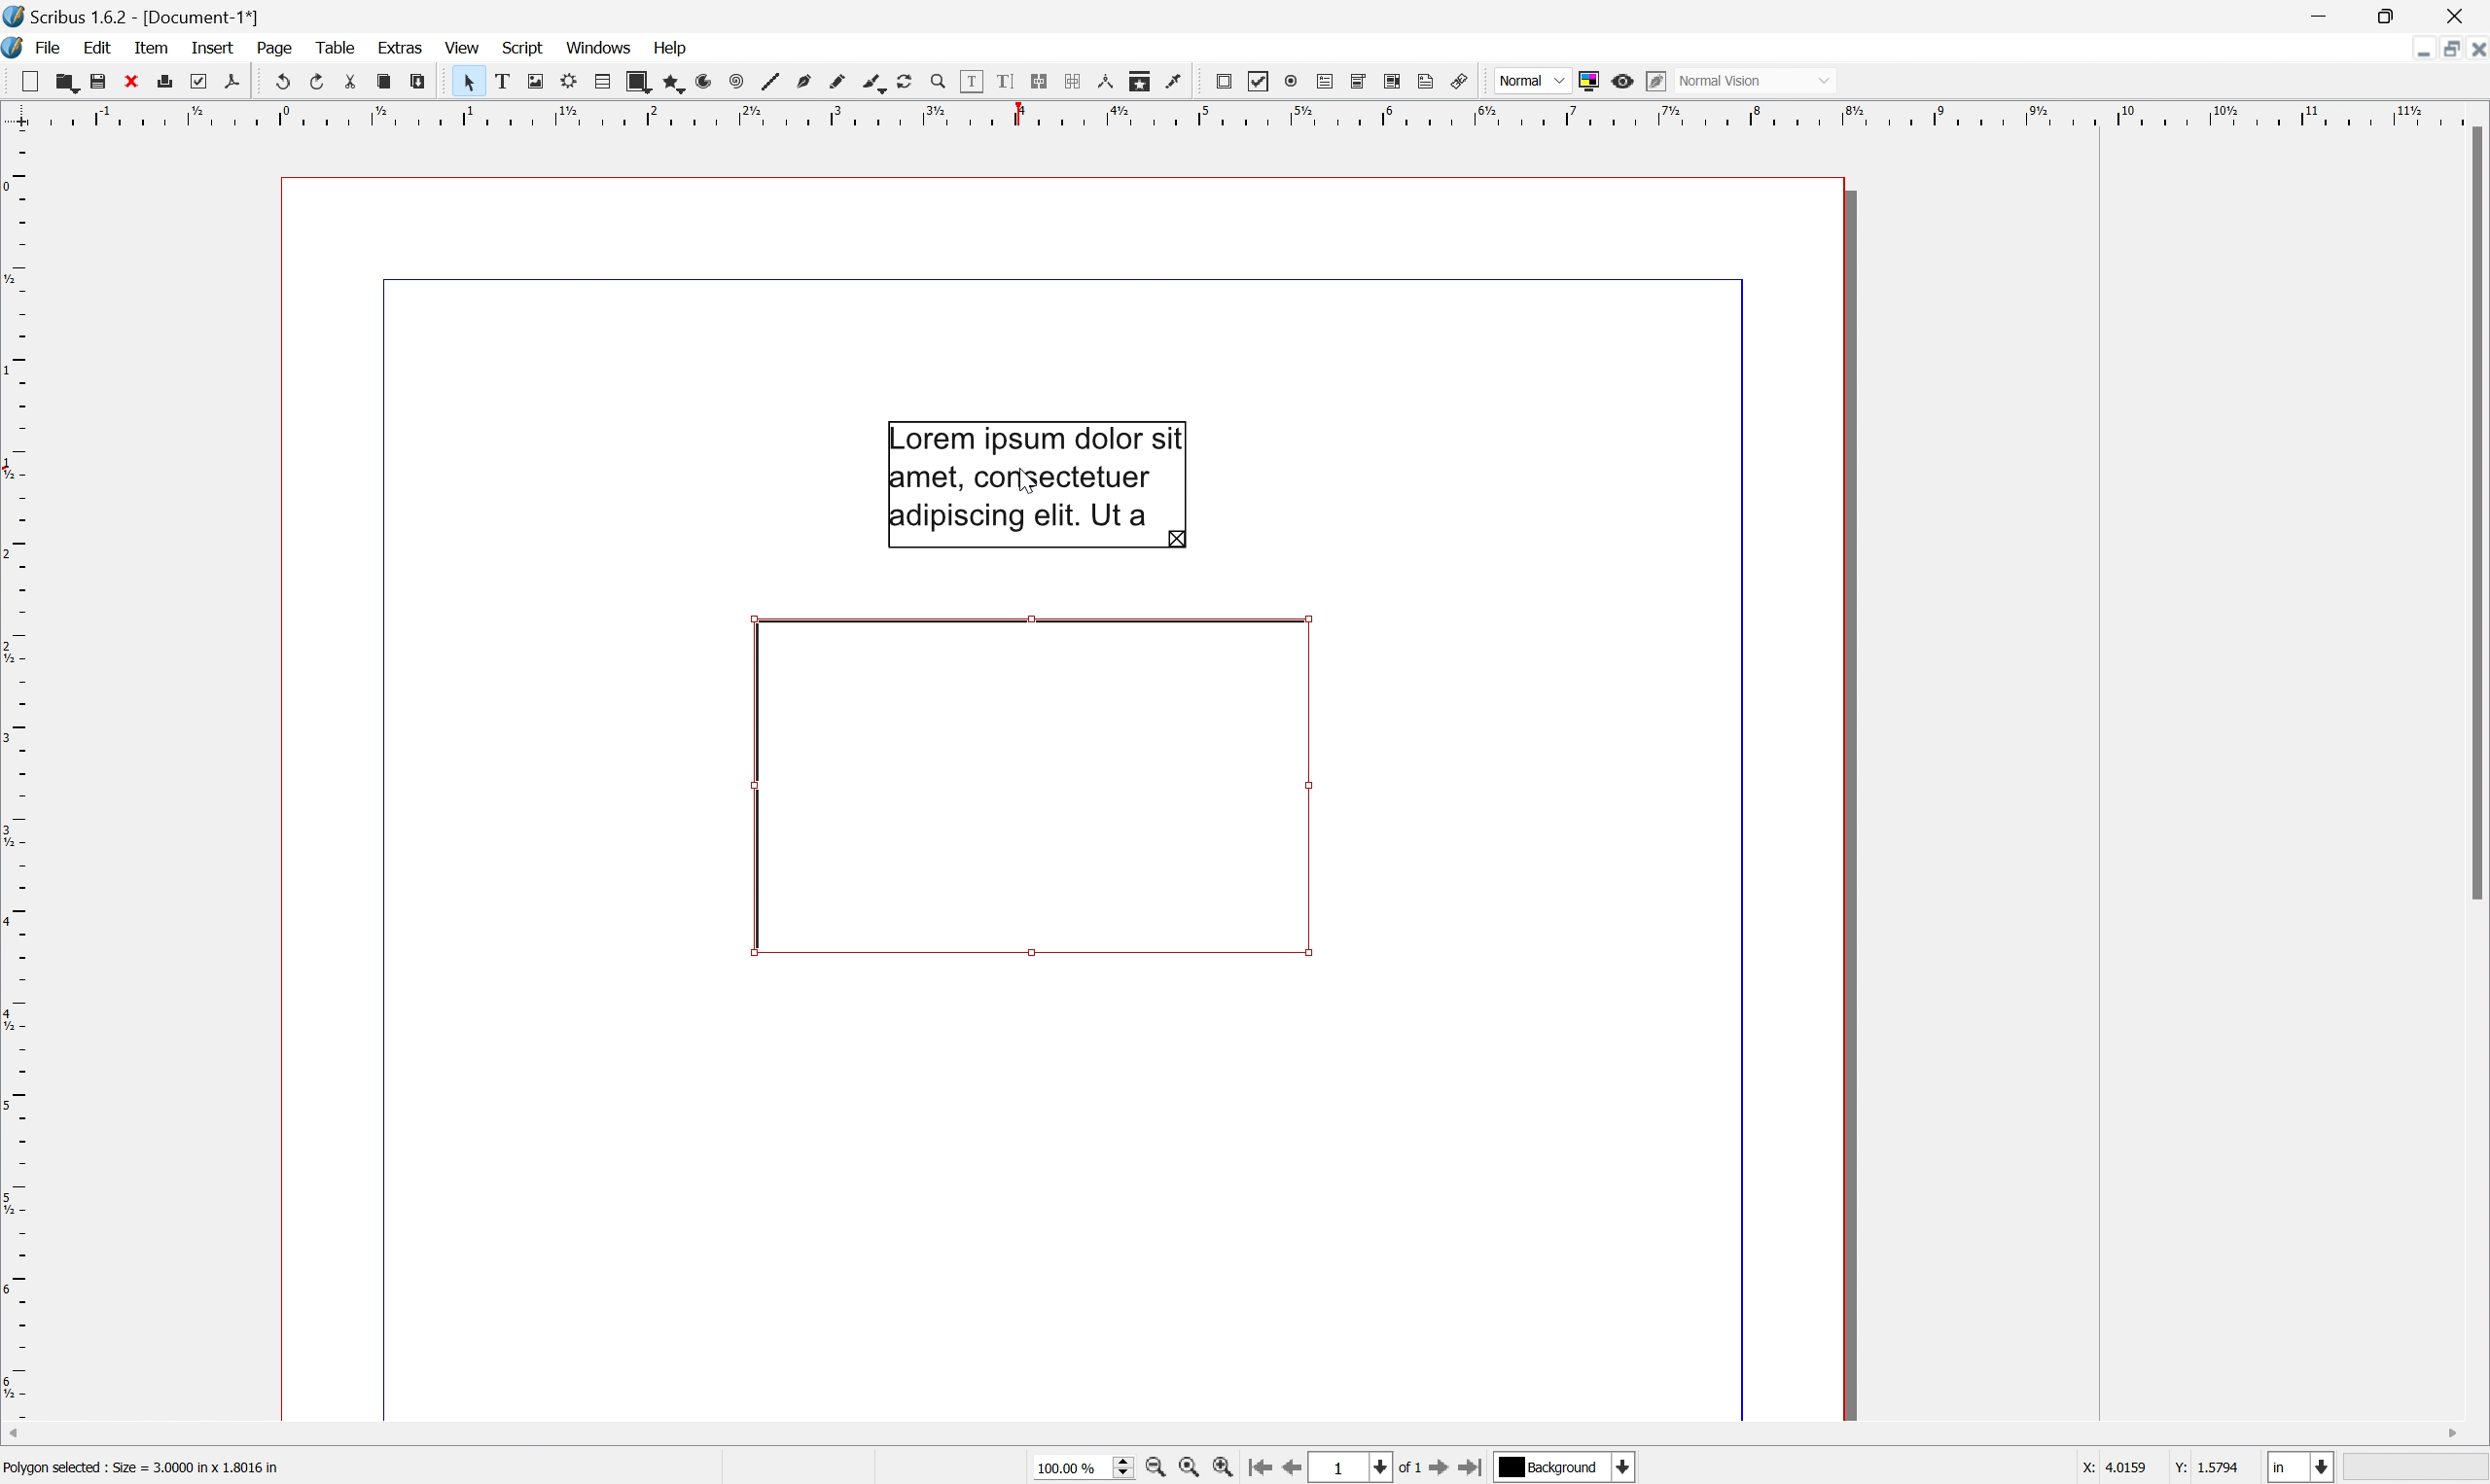  Describe the element at coordinates (1566, 1469) in the screenshot. I see `Select the current payer` at that location.